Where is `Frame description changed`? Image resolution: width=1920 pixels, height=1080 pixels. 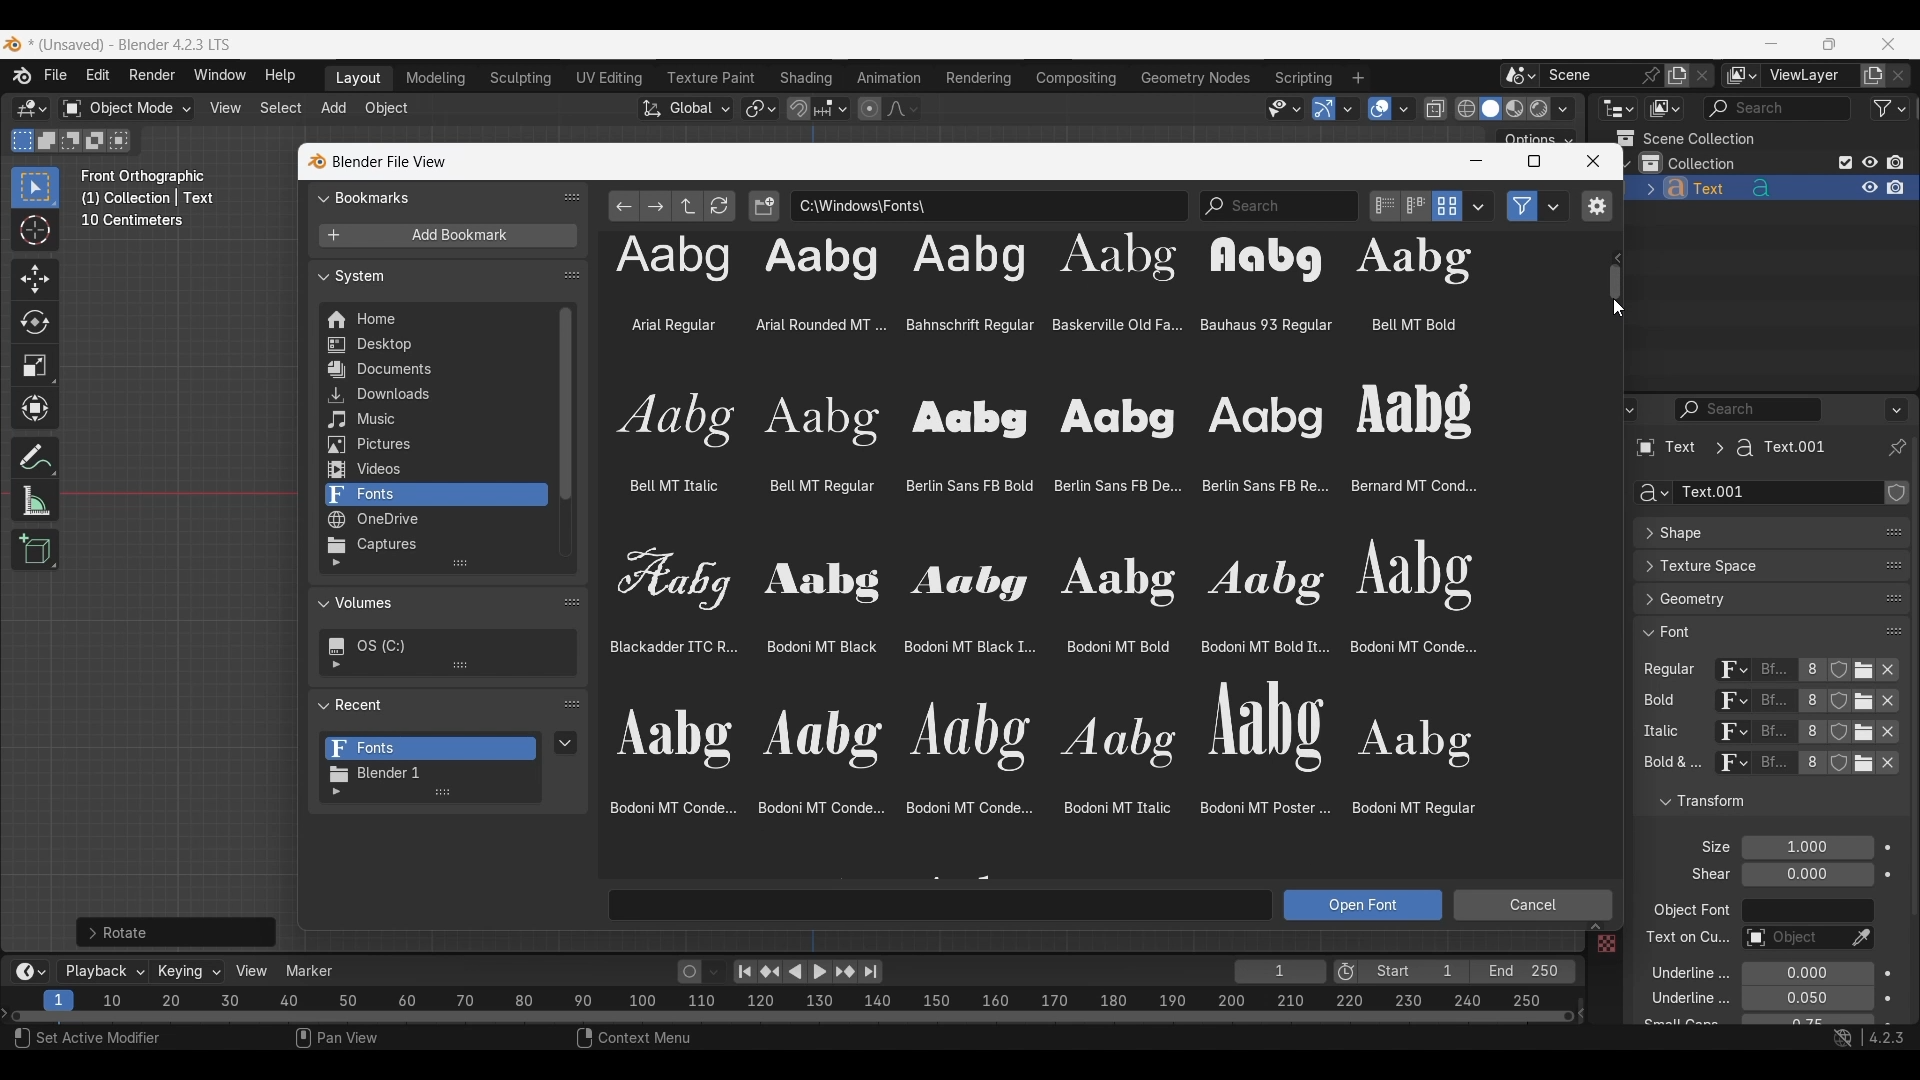
Frame description changed is located at coordinates (148, 198).